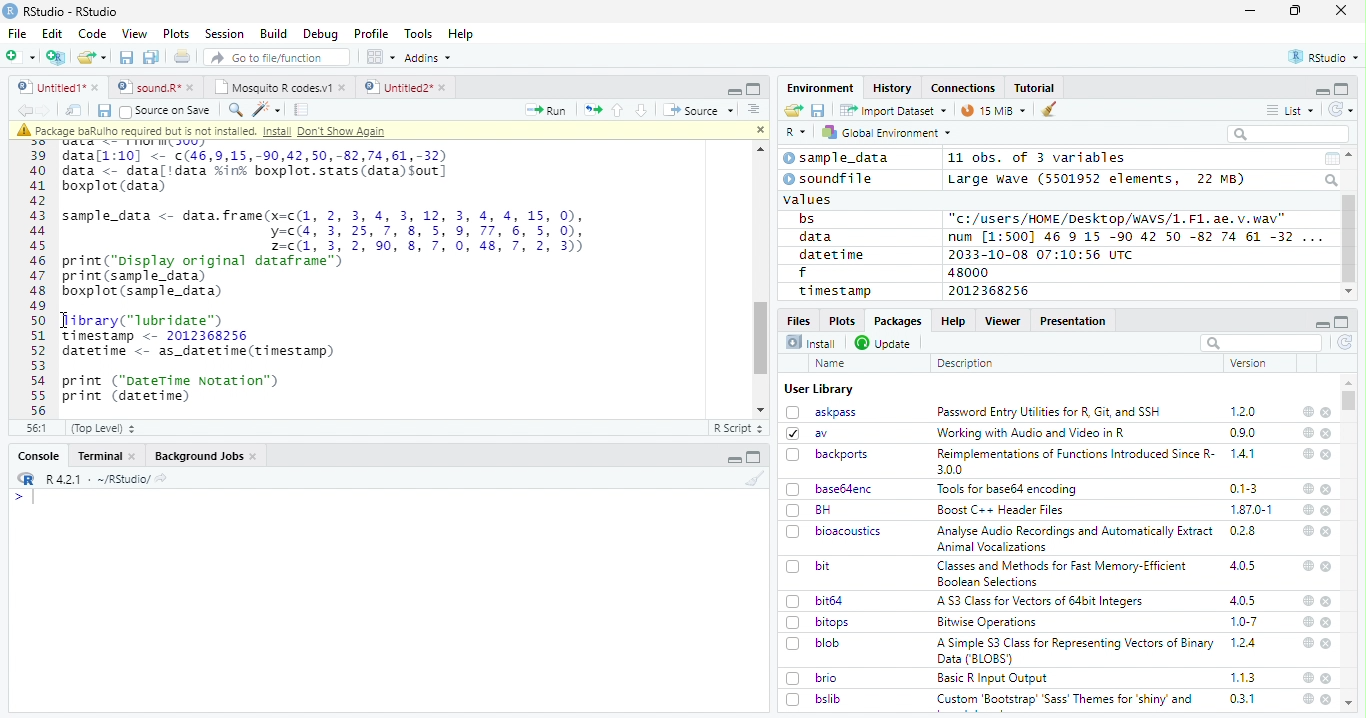 Image resolution: width=1366 pixels, height=718 pixels. What do you see at coordinates (831, 254) in the screenshot?
I see `datetime` at bounding box center [831, 254].